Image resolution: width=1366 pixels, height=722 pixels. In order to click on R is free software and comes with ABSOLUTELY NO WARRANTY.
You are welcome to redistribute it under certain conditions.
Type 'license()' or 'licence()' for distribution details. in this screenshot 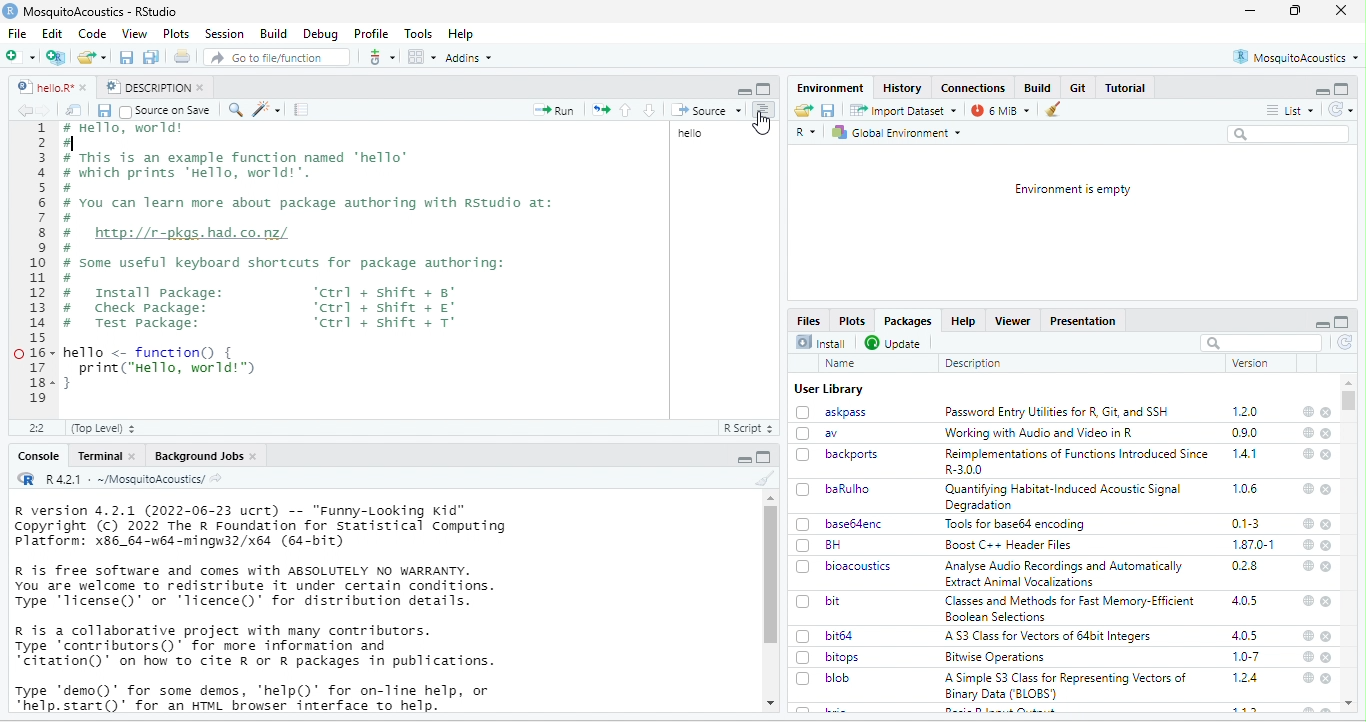, I will do `click(260, 586)`.